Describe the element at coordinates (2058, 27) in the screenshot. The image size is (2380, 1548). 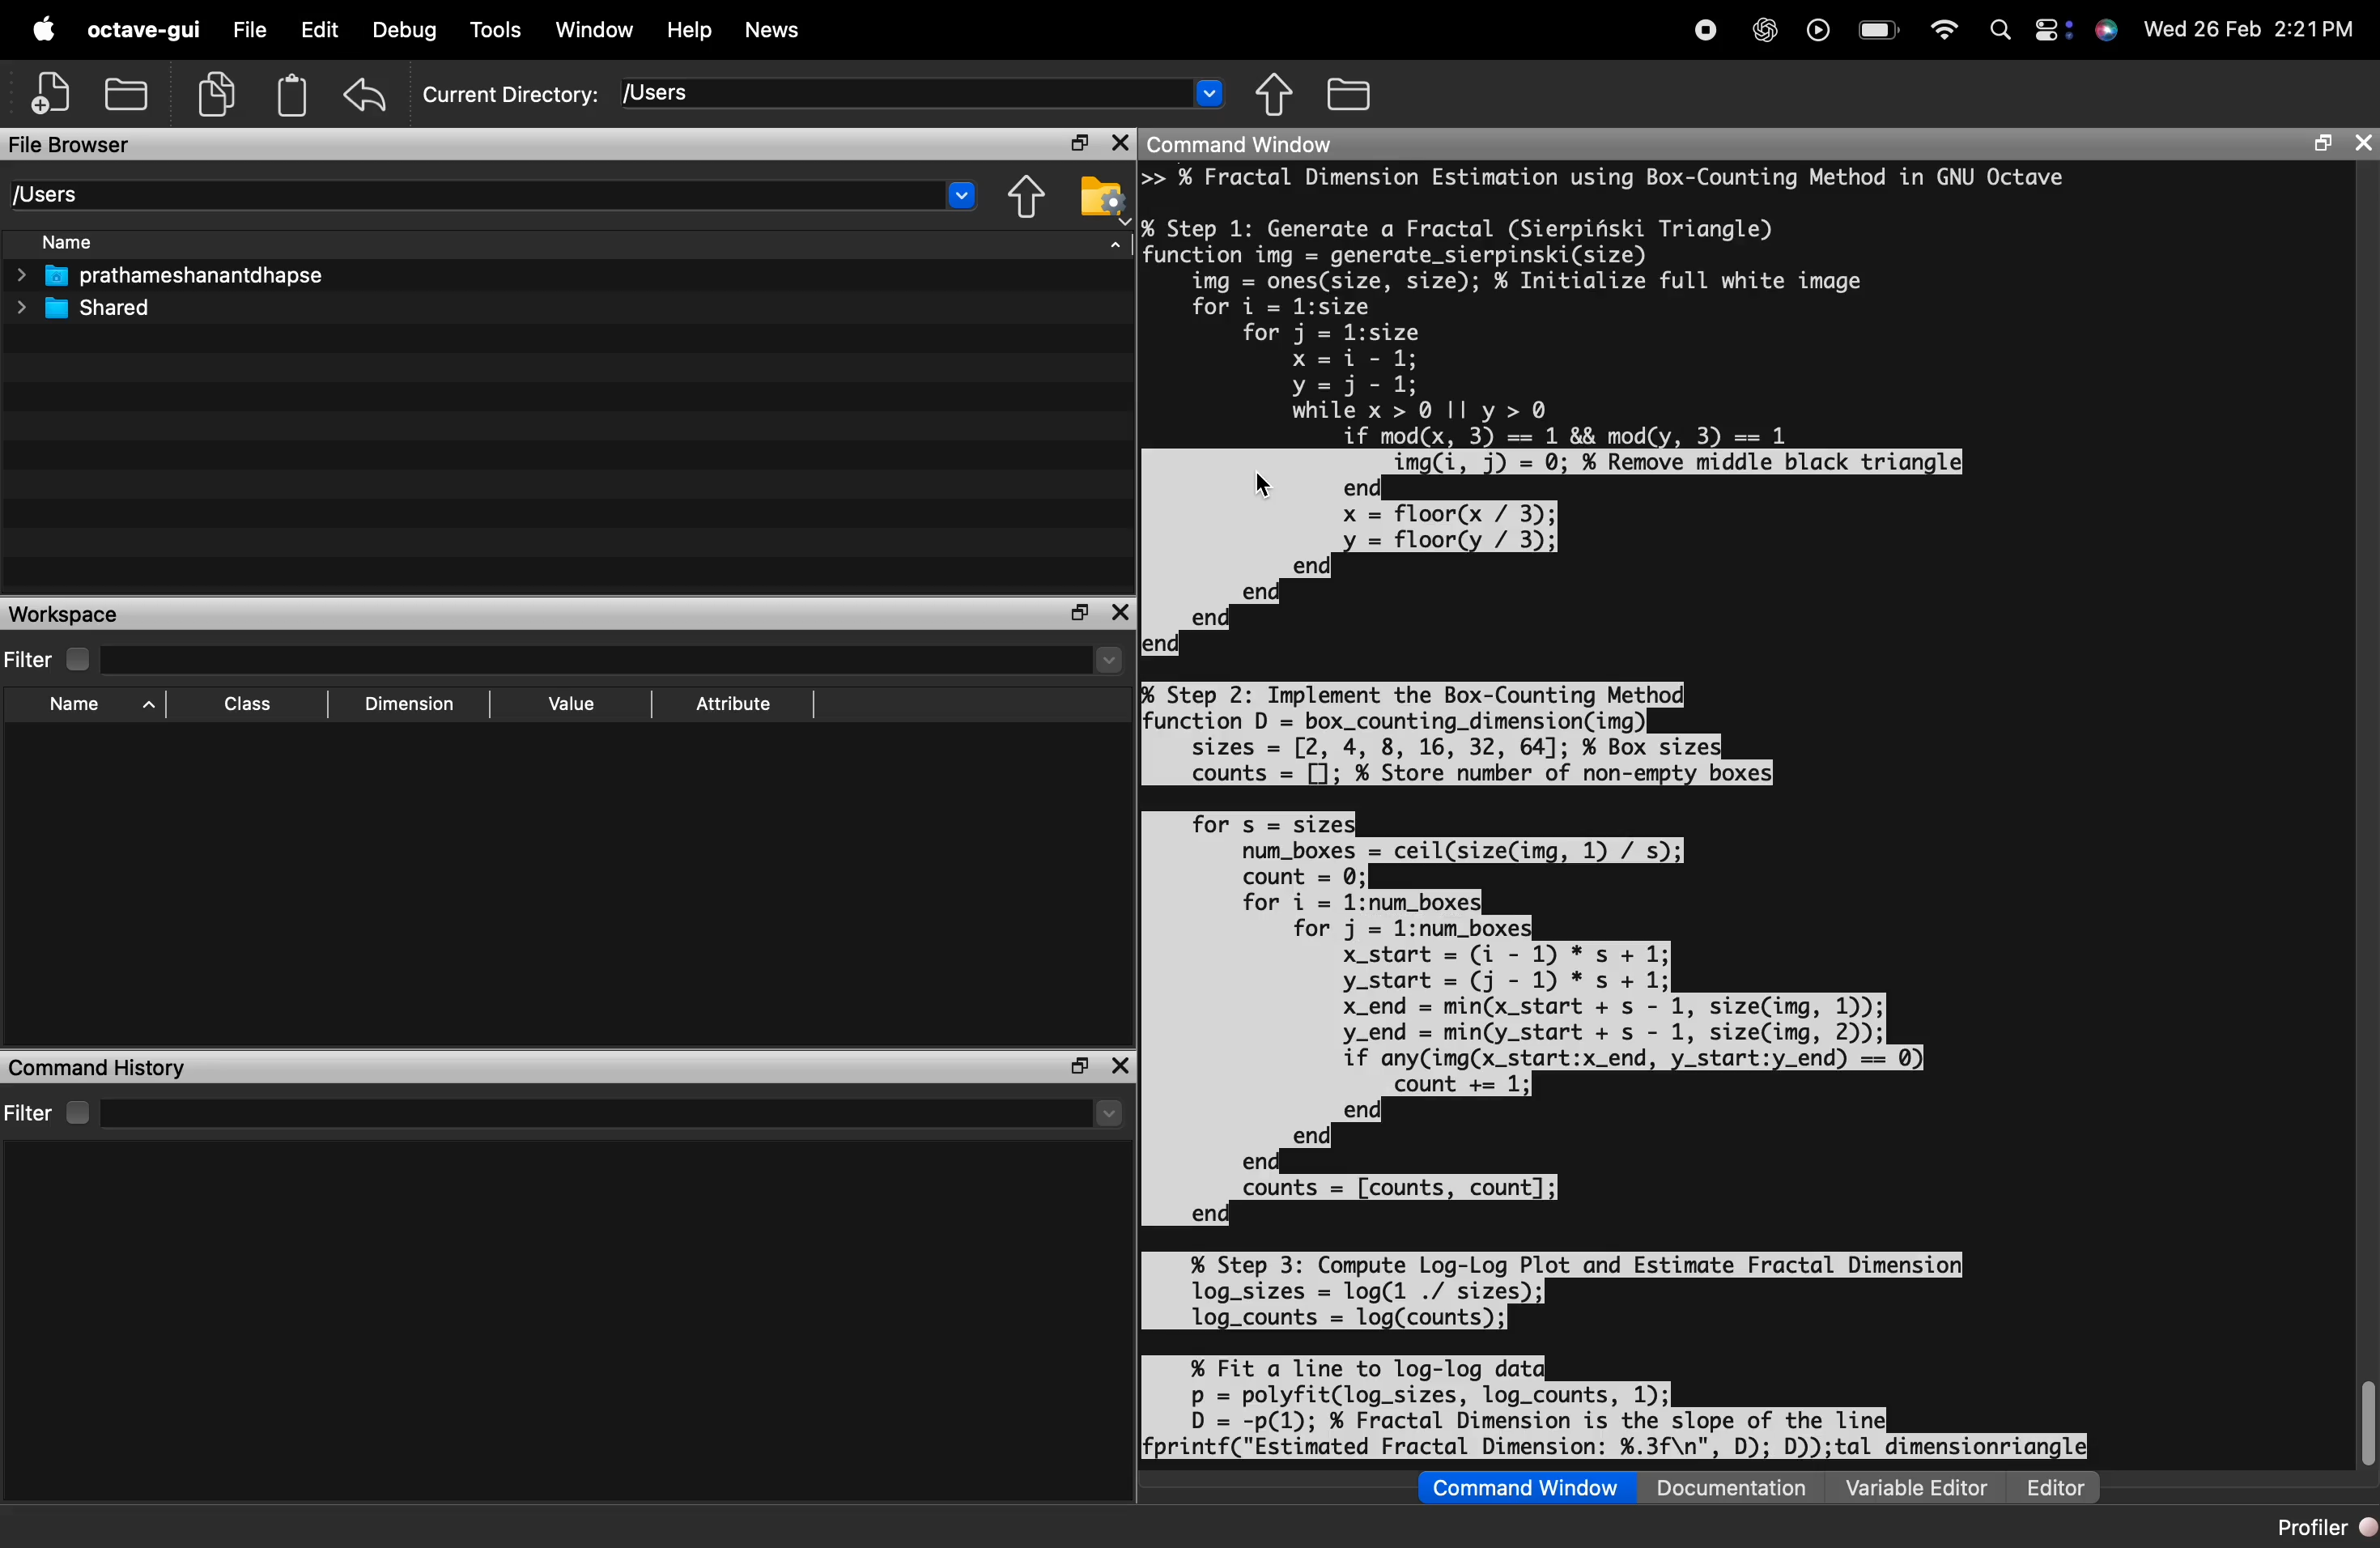
I see `settings` at that location.